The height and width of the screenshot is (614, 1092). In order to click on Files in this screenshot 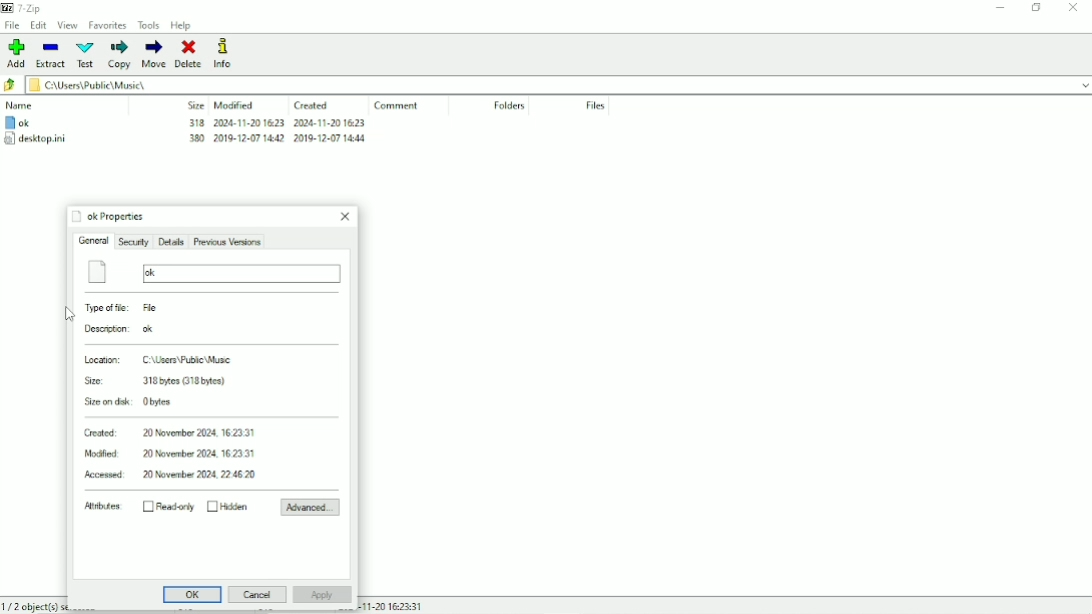, I will do `click(596, 106)`.